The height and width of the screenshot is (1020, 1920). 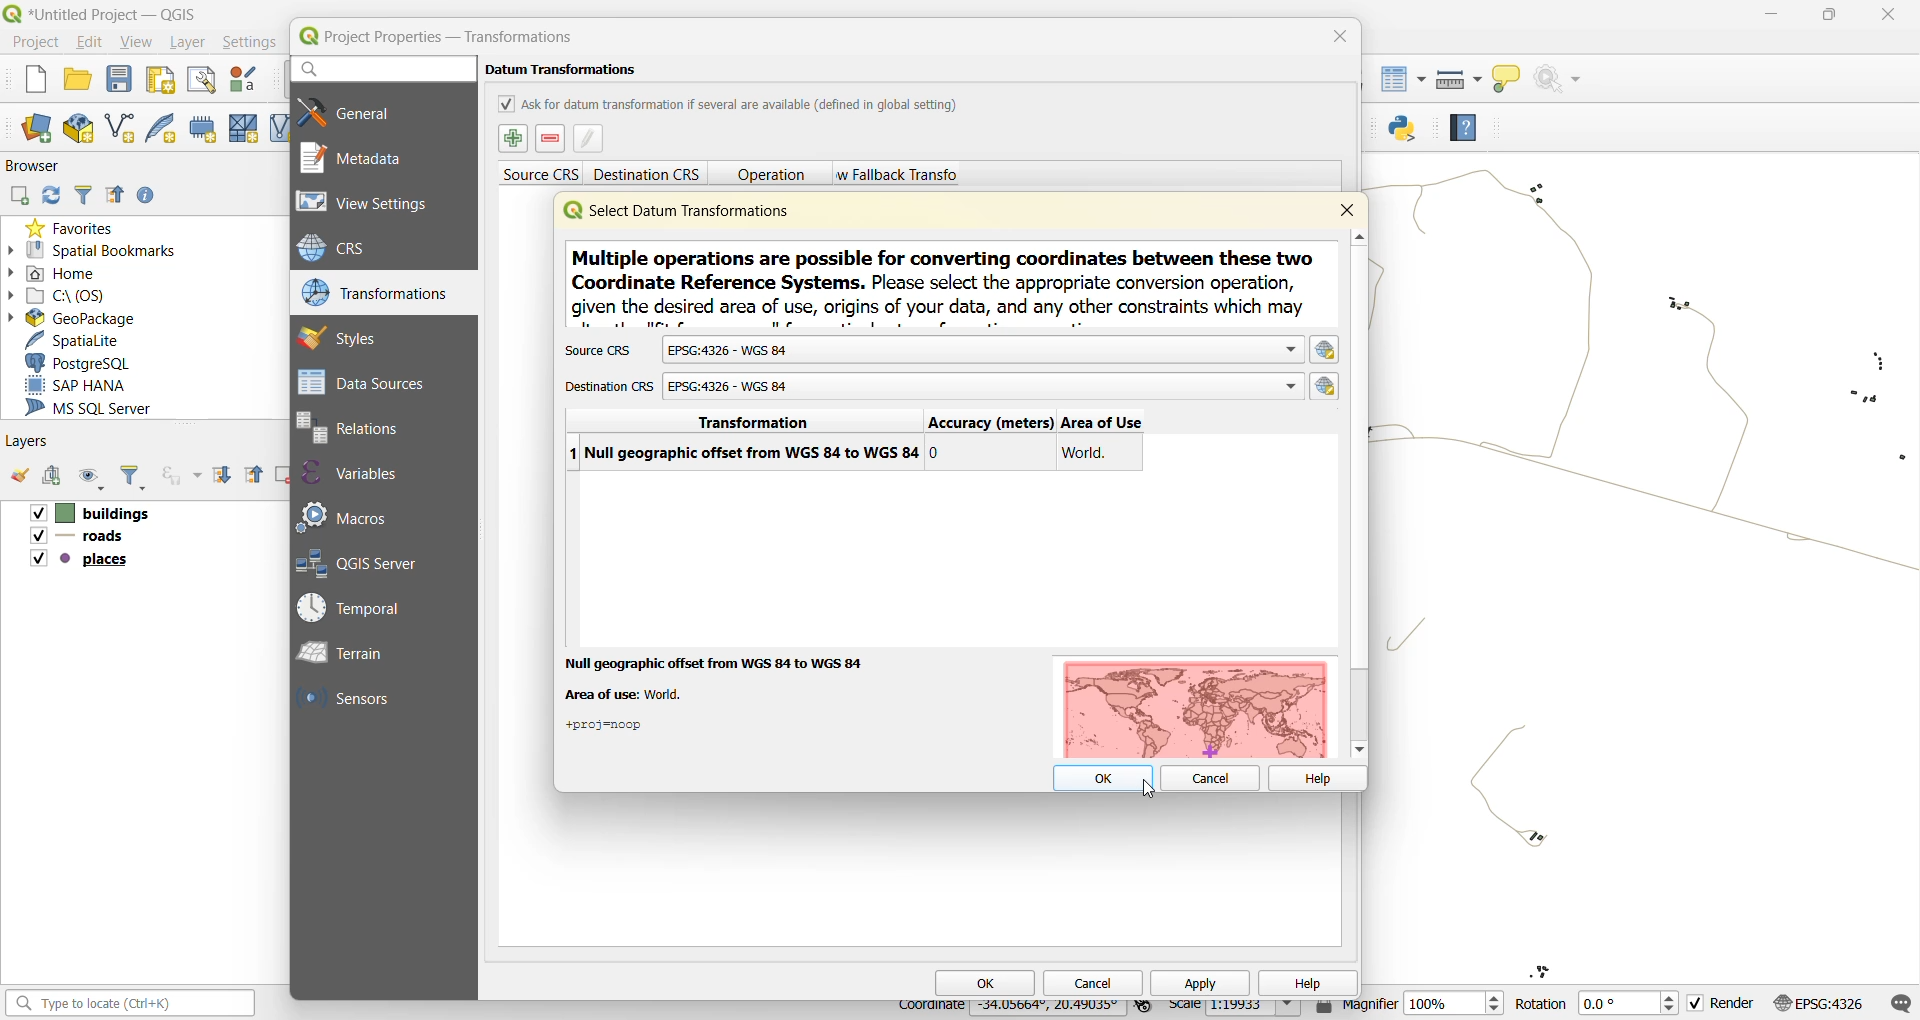 I want to click on relations, so click(x=366, y=427).